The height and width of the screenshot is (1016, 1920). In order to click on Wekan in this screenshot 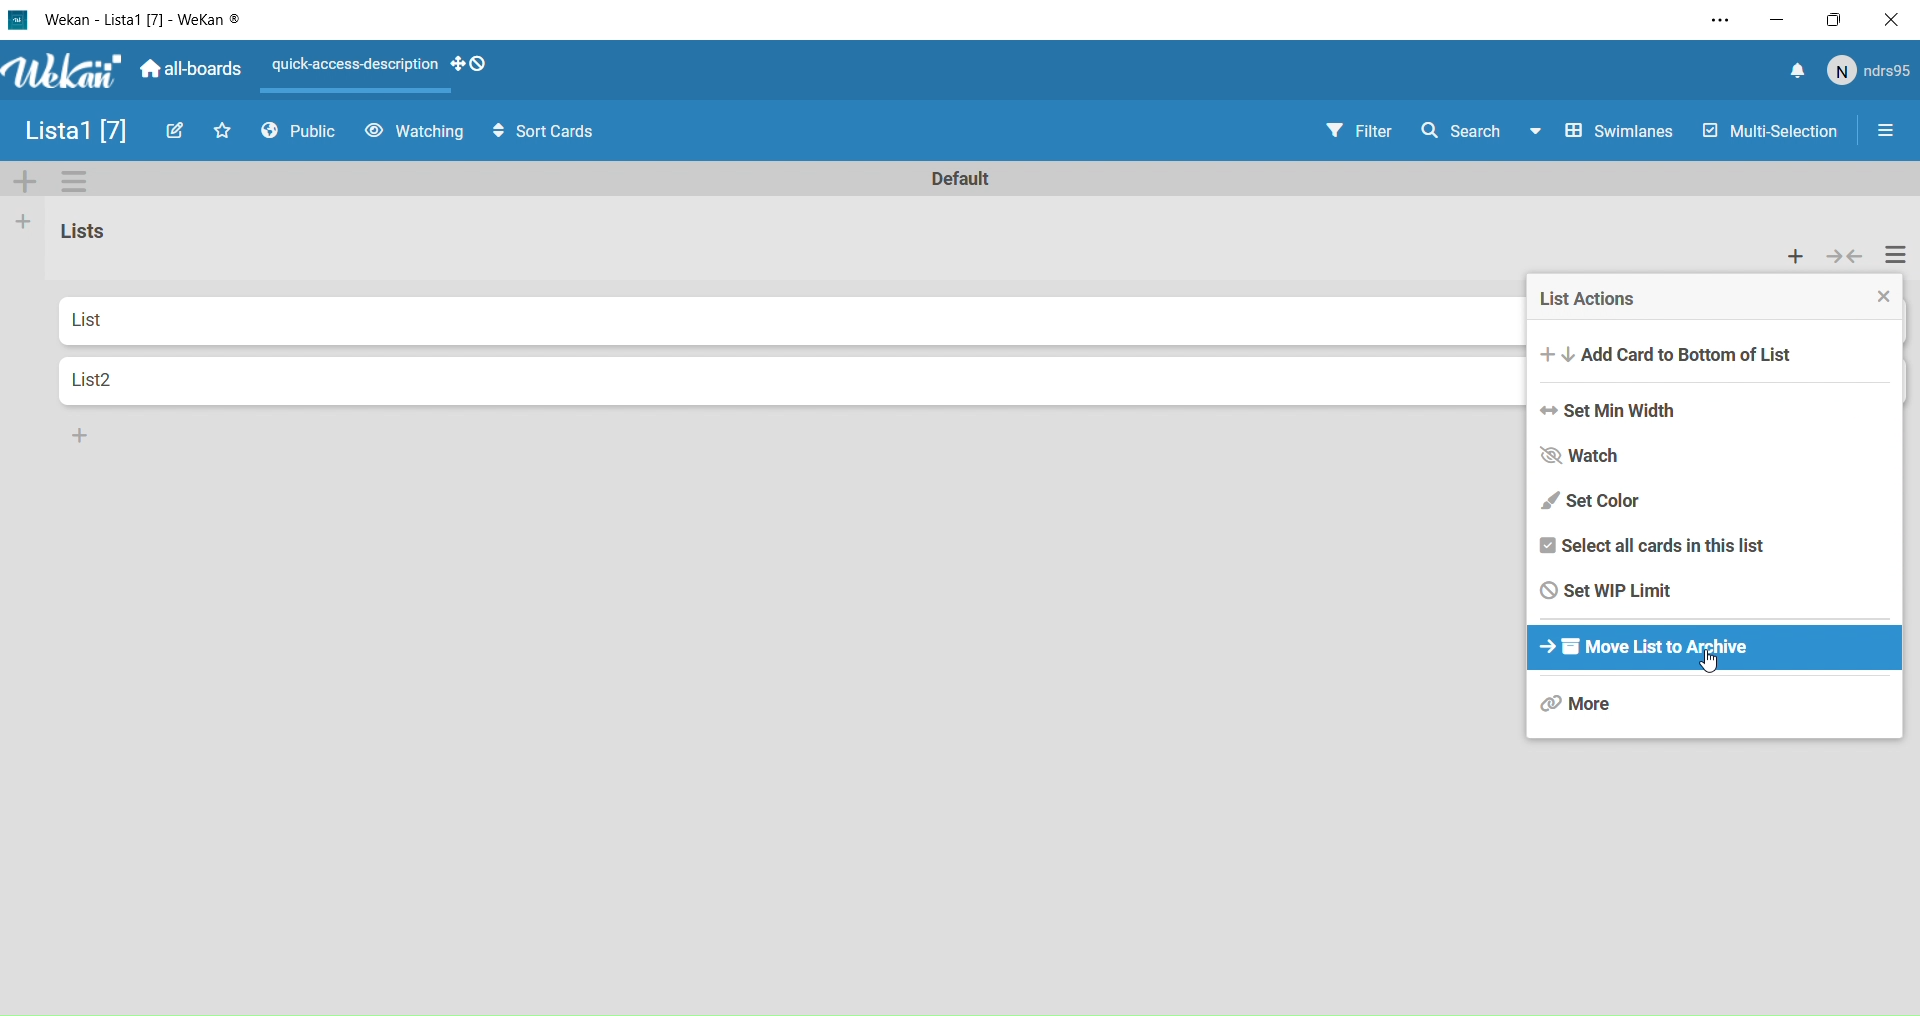, I will do `click(127, 19)`.